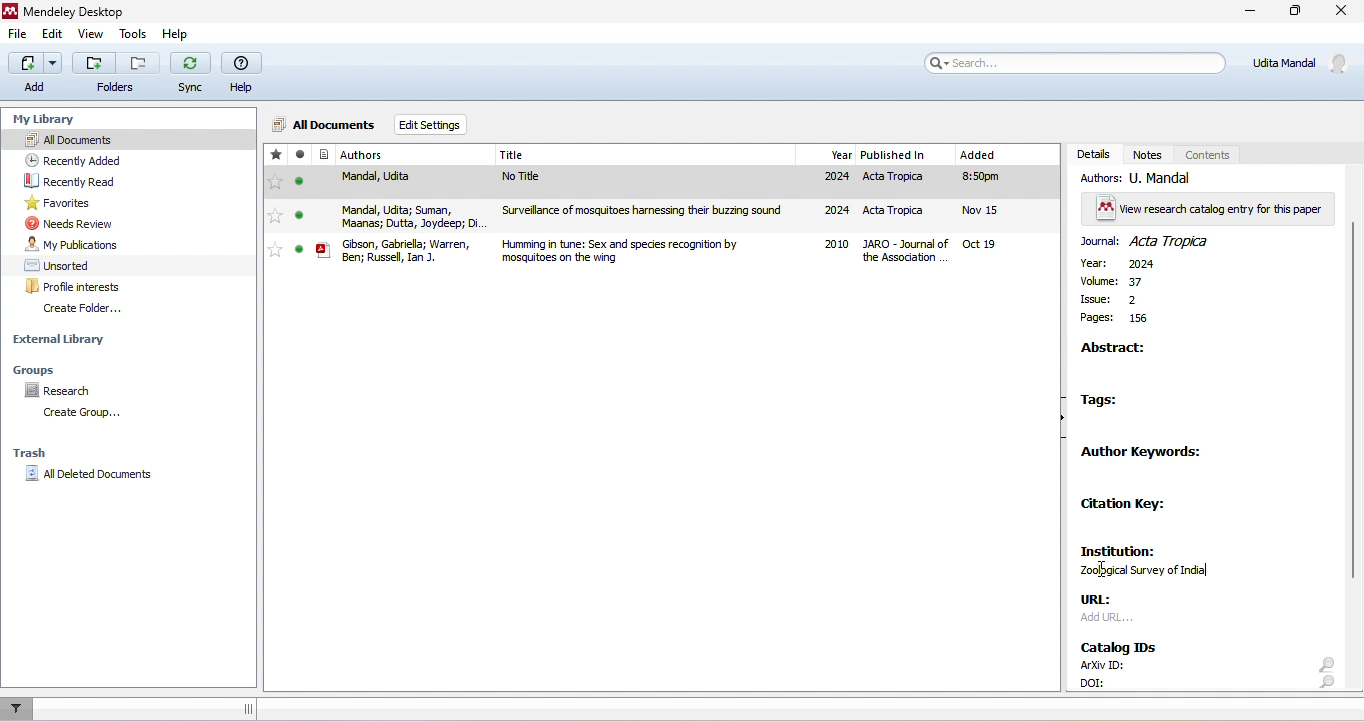 Image resolution: width=1364 pixels, height=722 pixels. Describe the element at coordinates (830, 155) in the screenshot. I see `year` at that location.